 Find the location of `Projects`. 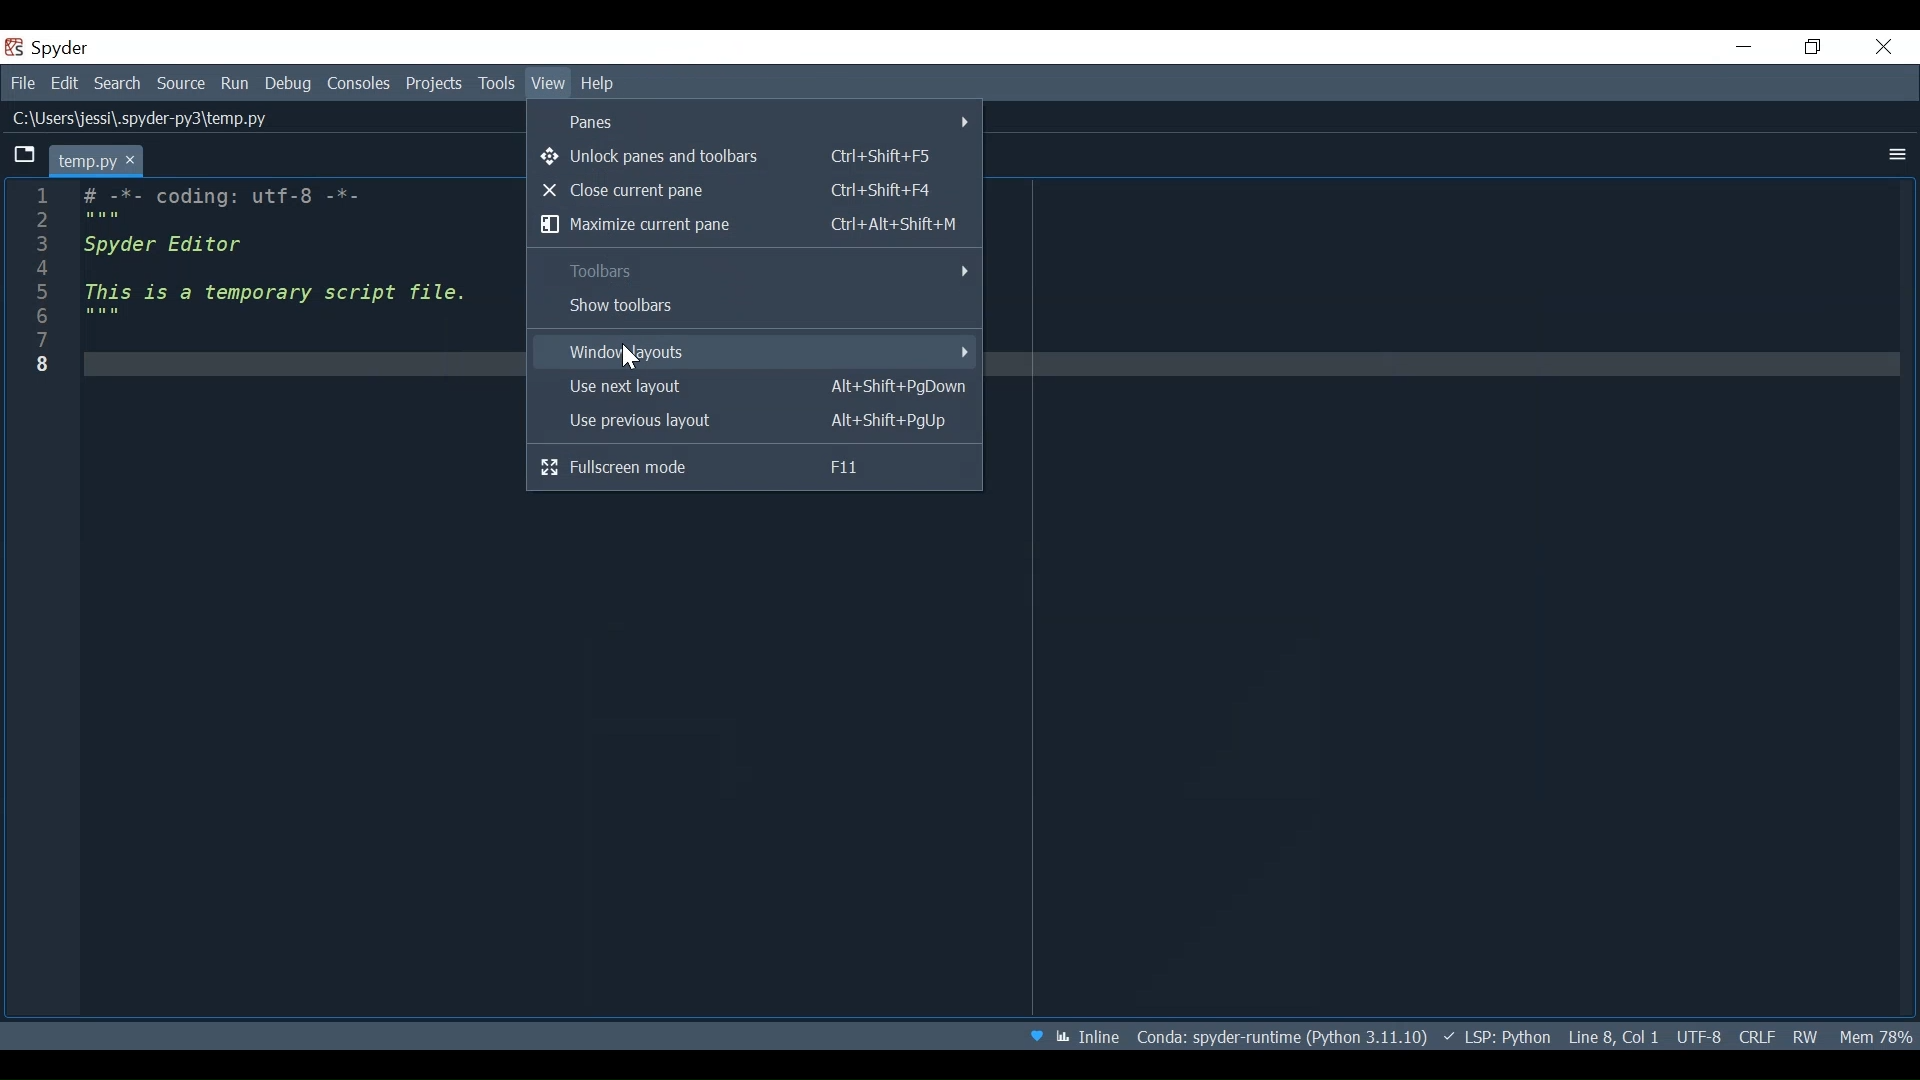

Projects is located at coordinates (435, 85).